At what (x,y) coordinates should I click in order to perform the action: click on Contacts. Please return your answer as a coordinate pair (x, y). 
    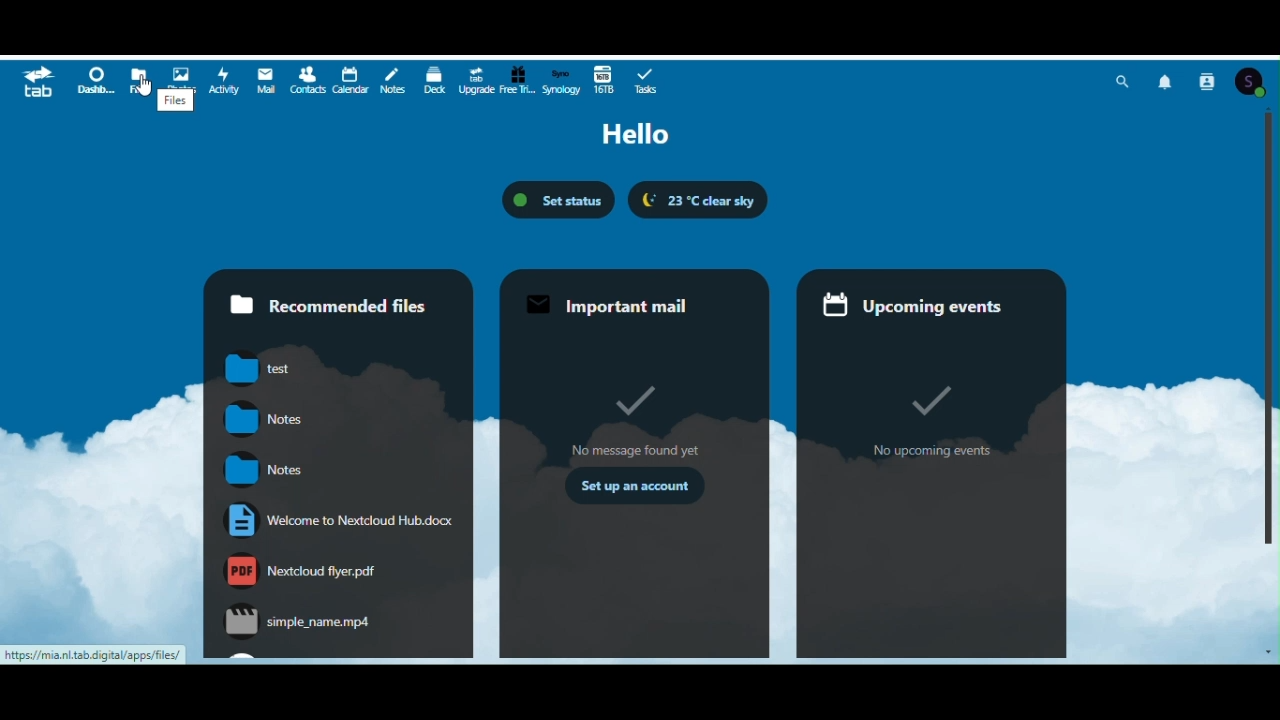
    Looking at the image, I should click on (1209, 81).